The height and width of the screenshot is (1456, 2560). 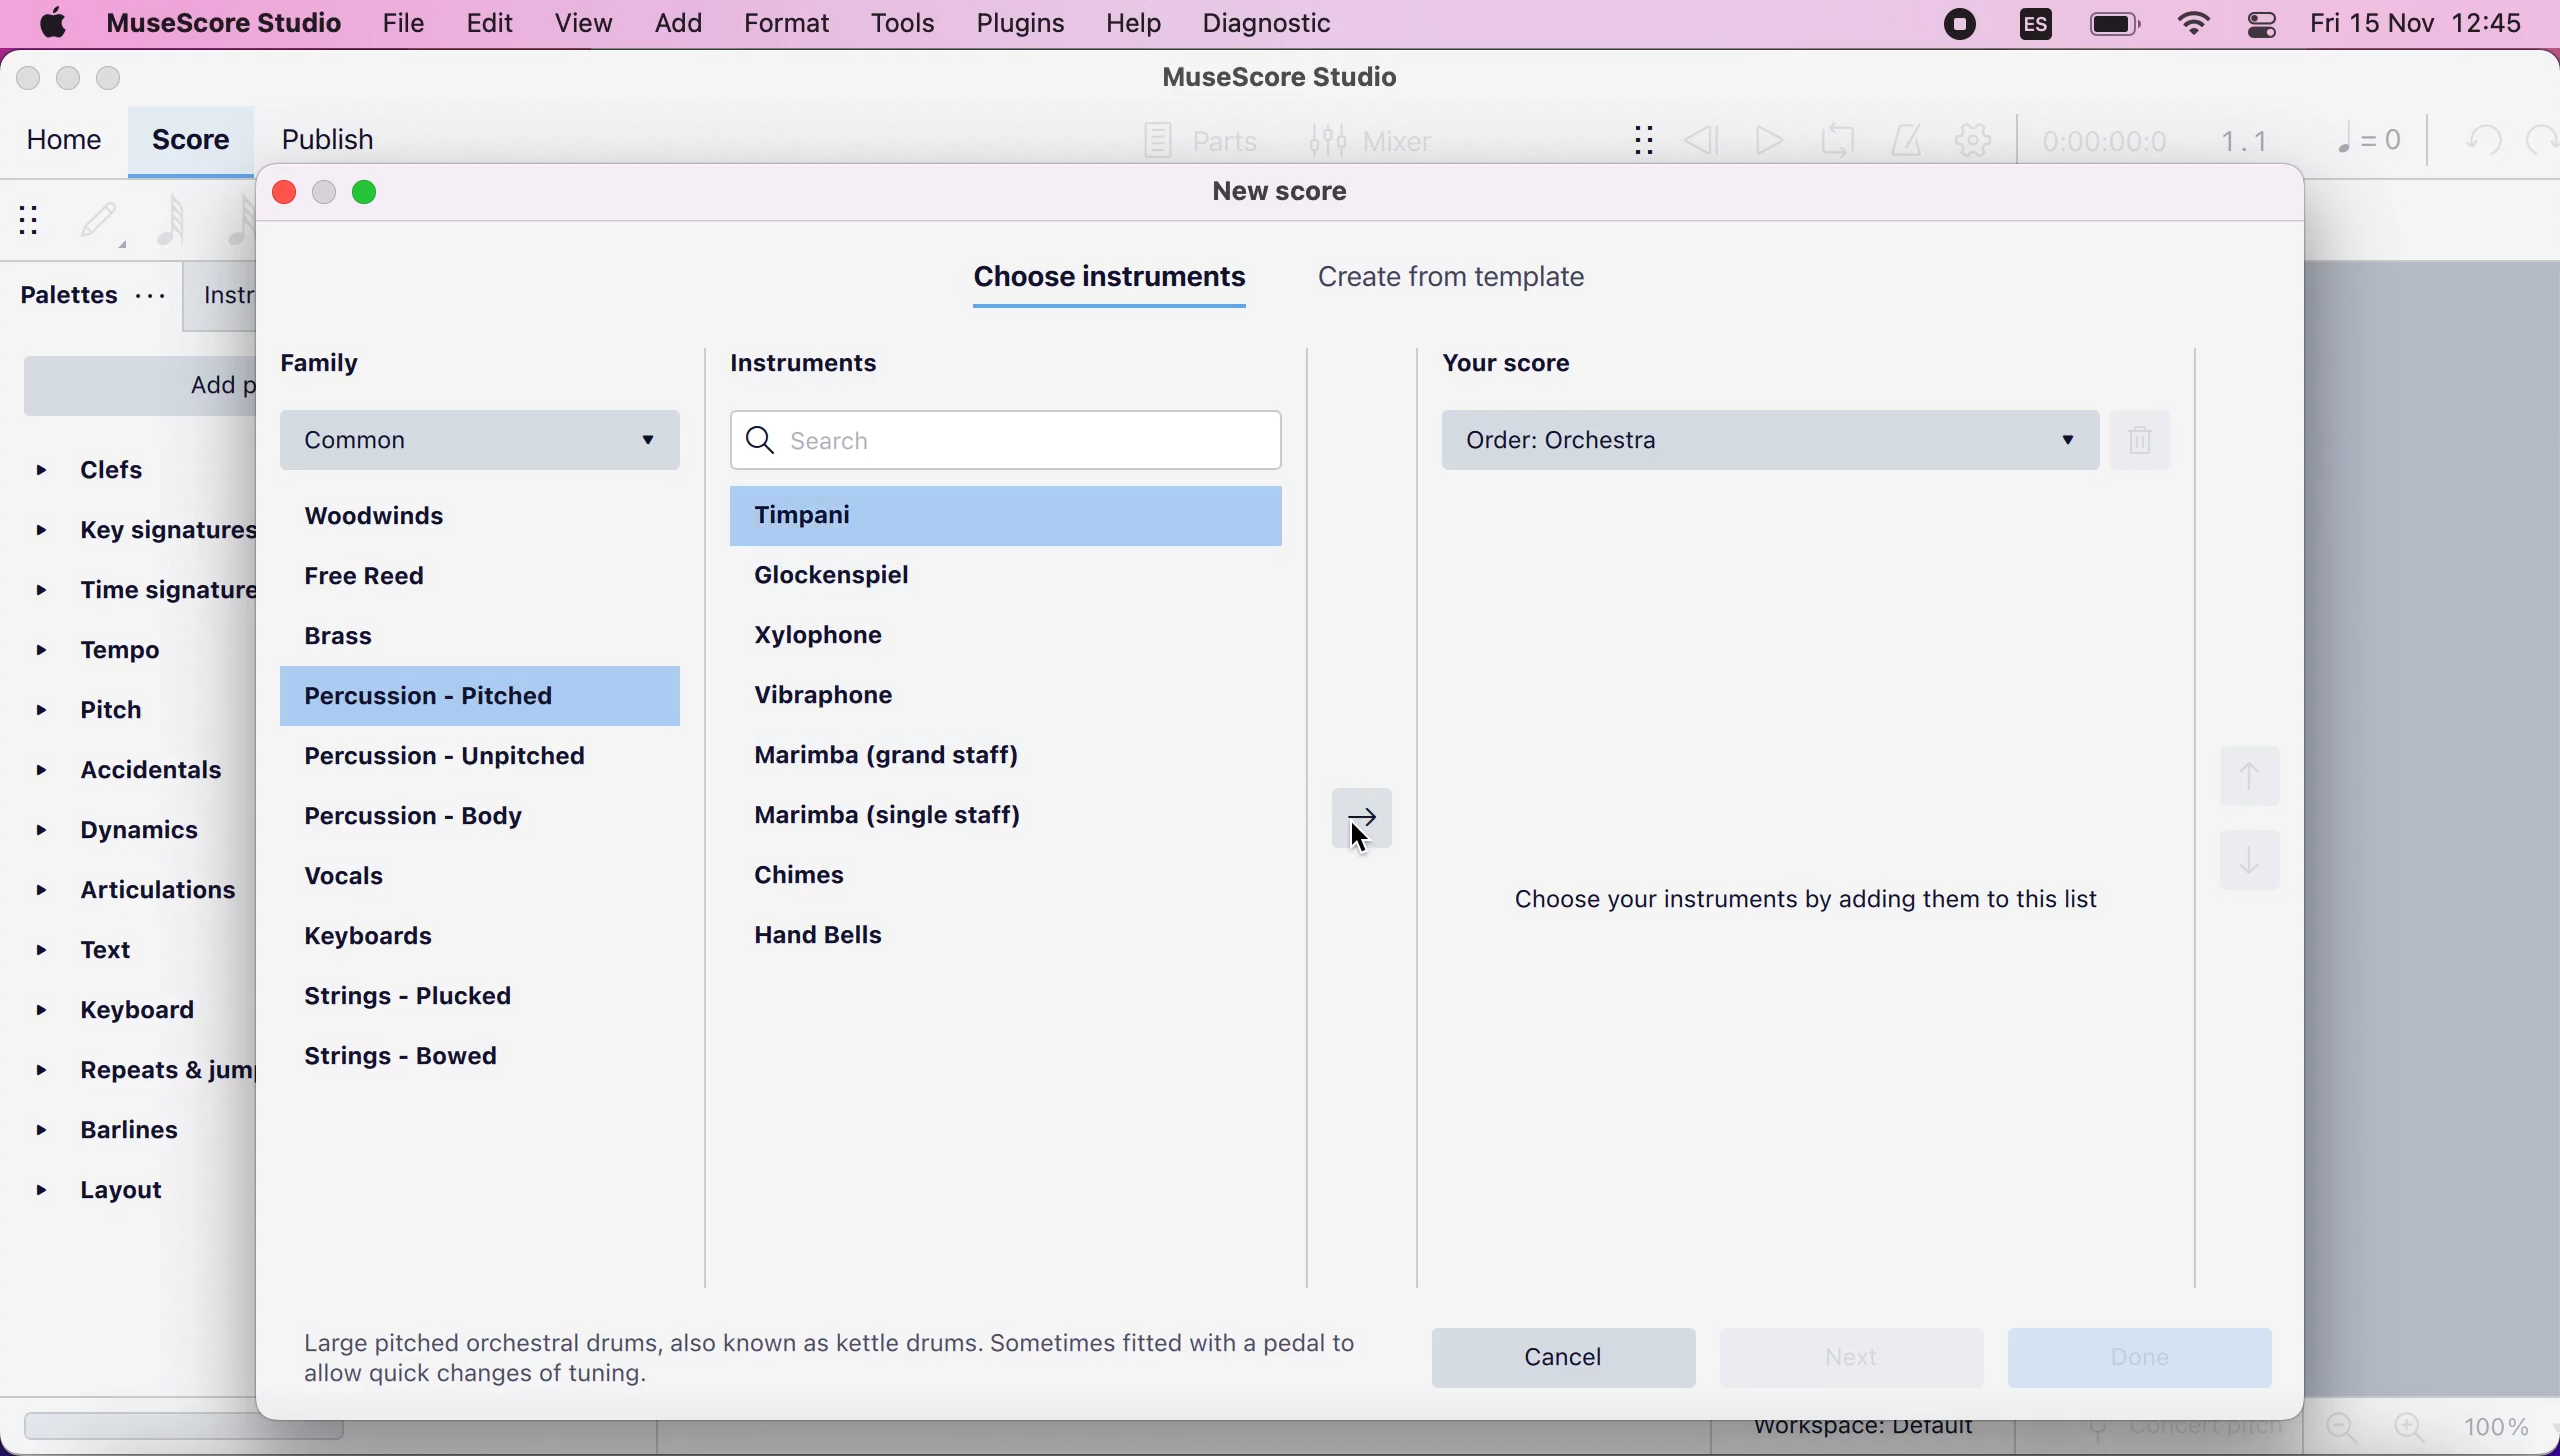 What do you see at coordinates (416, 579) in the screenshot?
I see `free reed` at bounding box center [416, 579].